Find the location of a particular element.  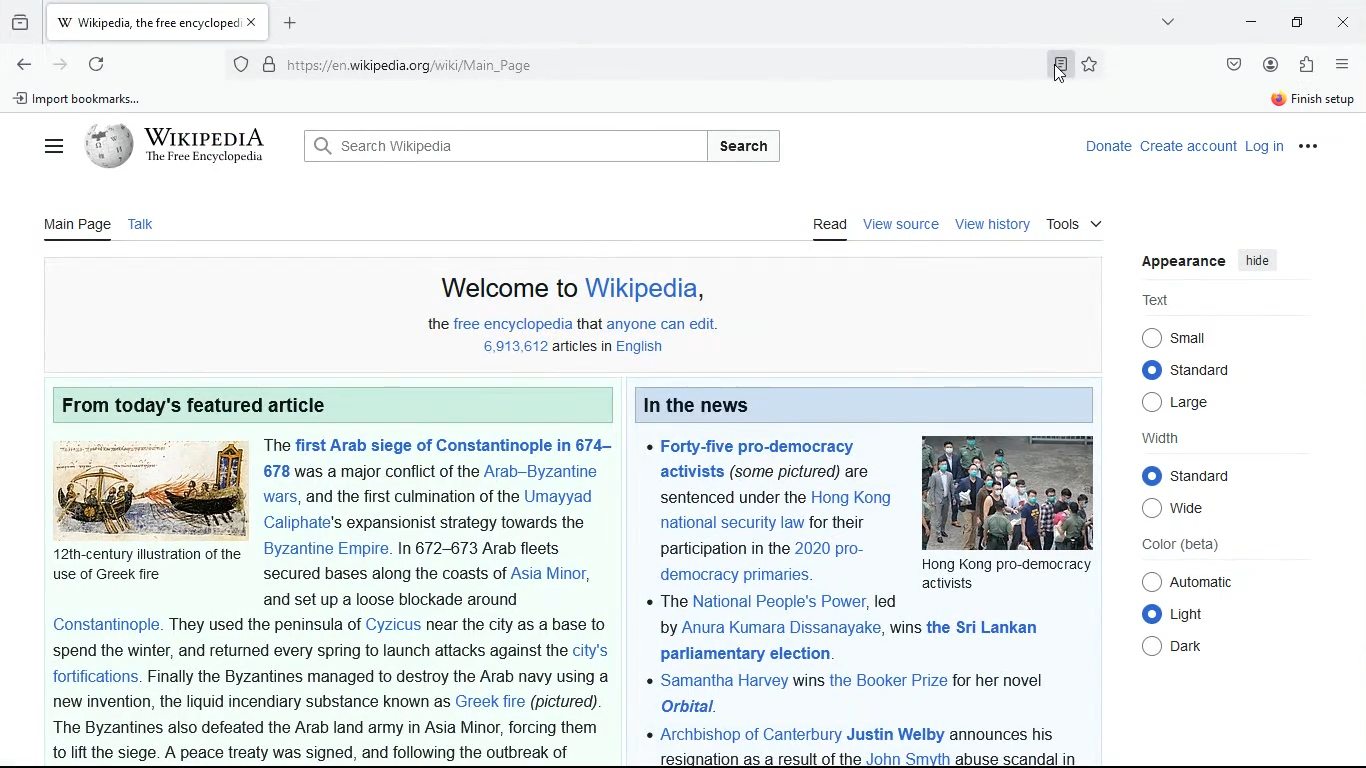

finish setup is located at coordinates (1308, 98).